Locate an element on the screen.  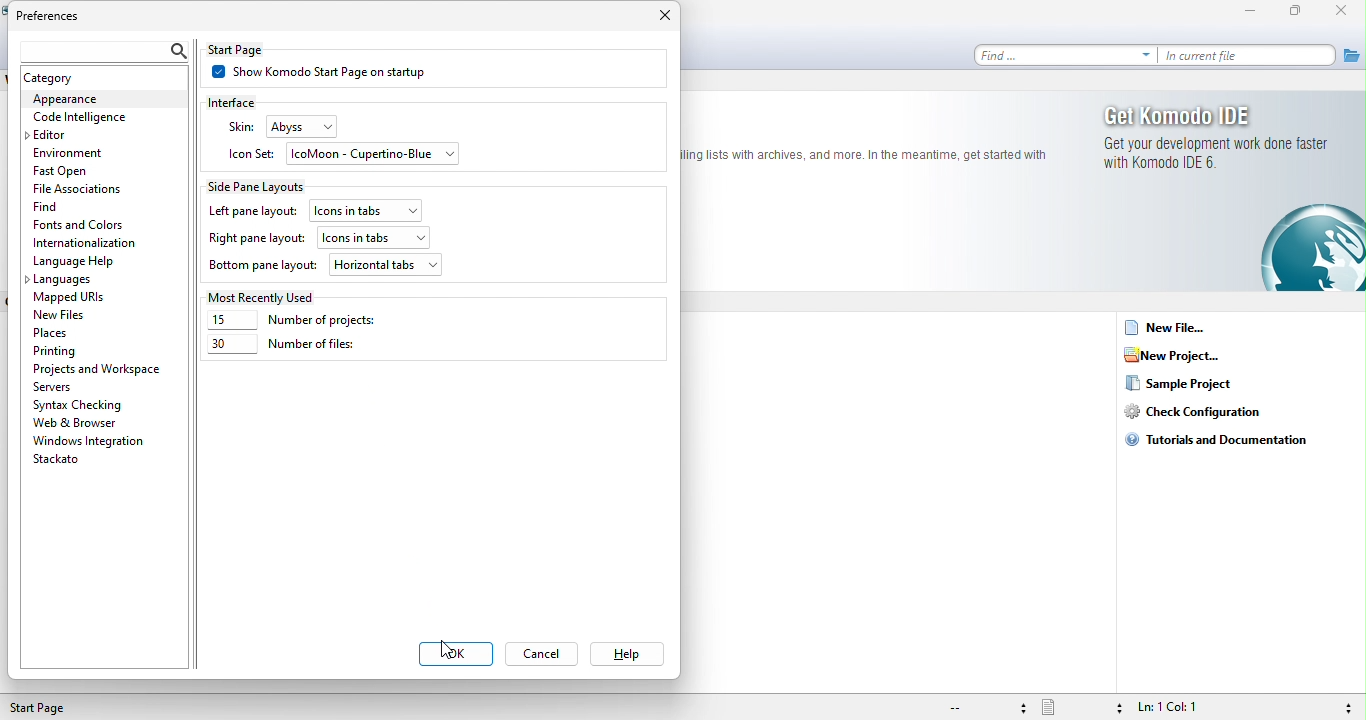
search bar is located at coordinates (100, 48).